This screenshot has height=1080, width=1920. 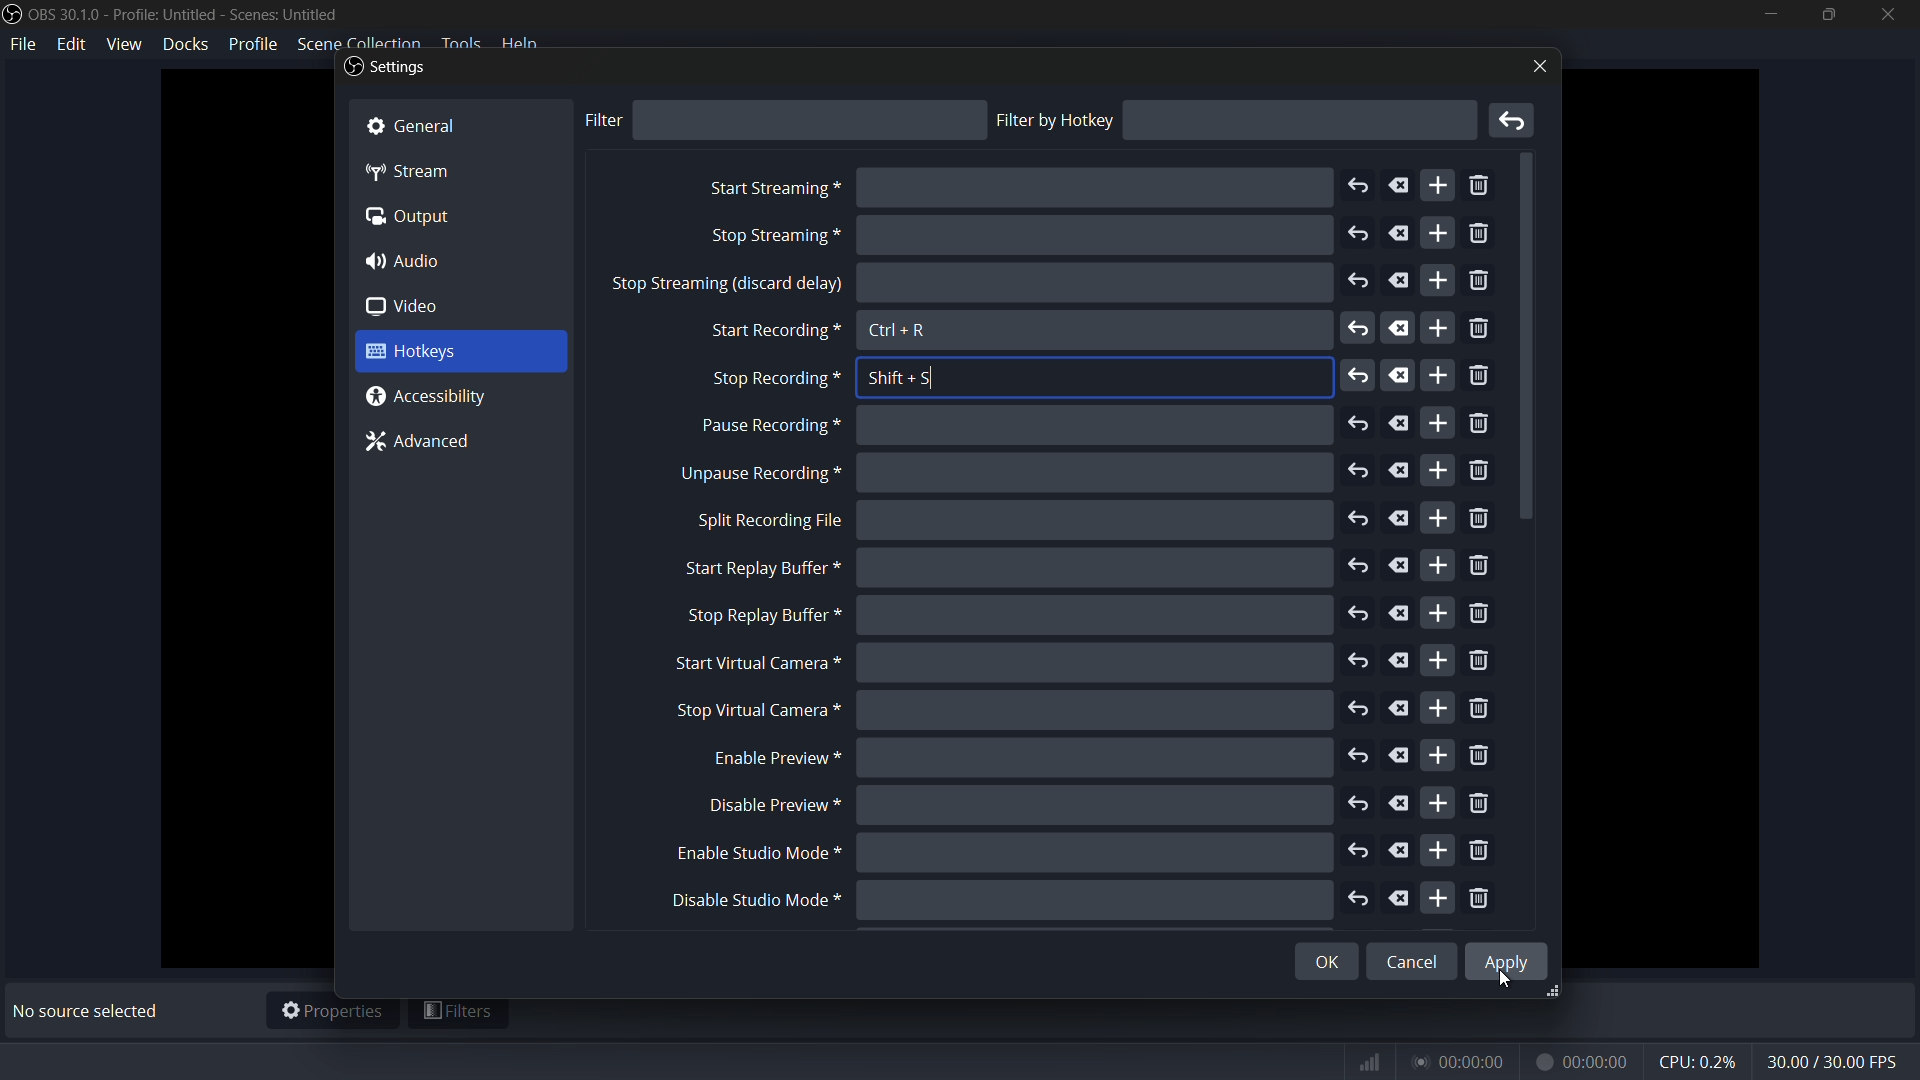 I want to click on undo, so click(x=1359, y=376).